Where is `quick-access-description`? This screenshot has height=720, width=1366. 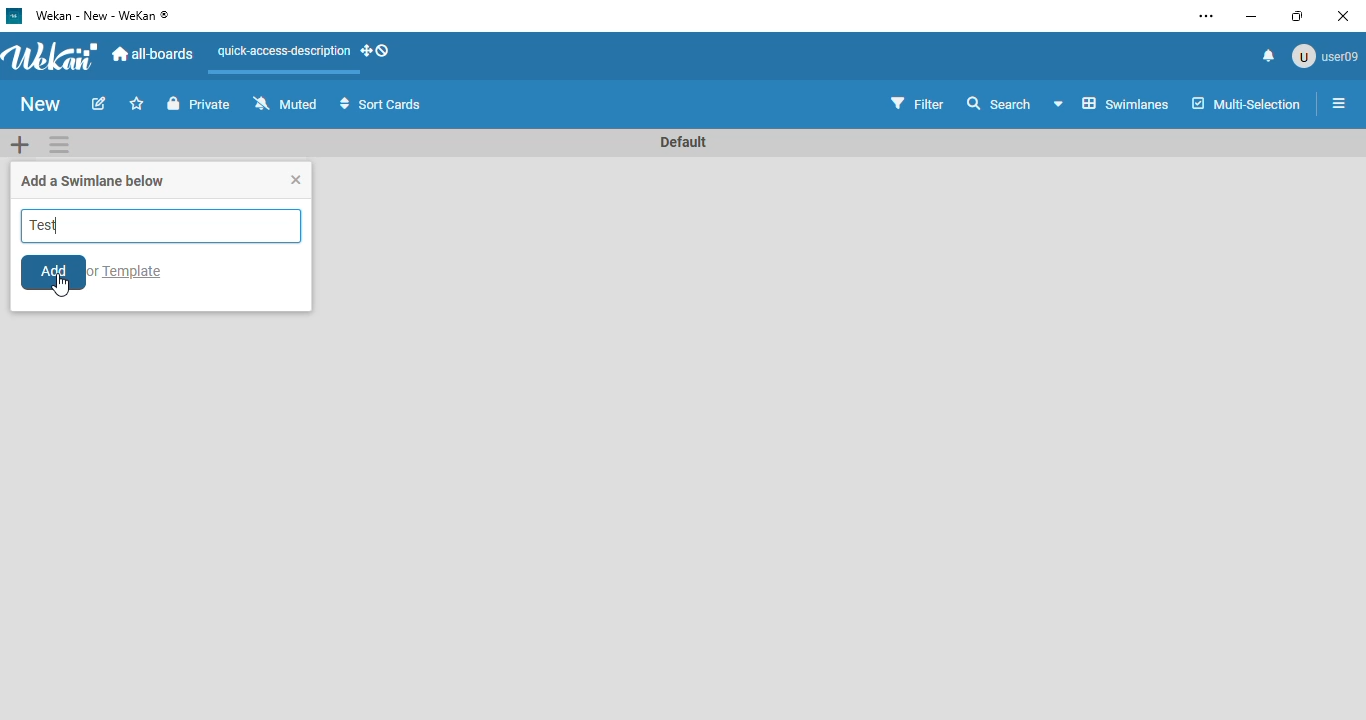
quick-access-description is located at coordinates (283, 51).